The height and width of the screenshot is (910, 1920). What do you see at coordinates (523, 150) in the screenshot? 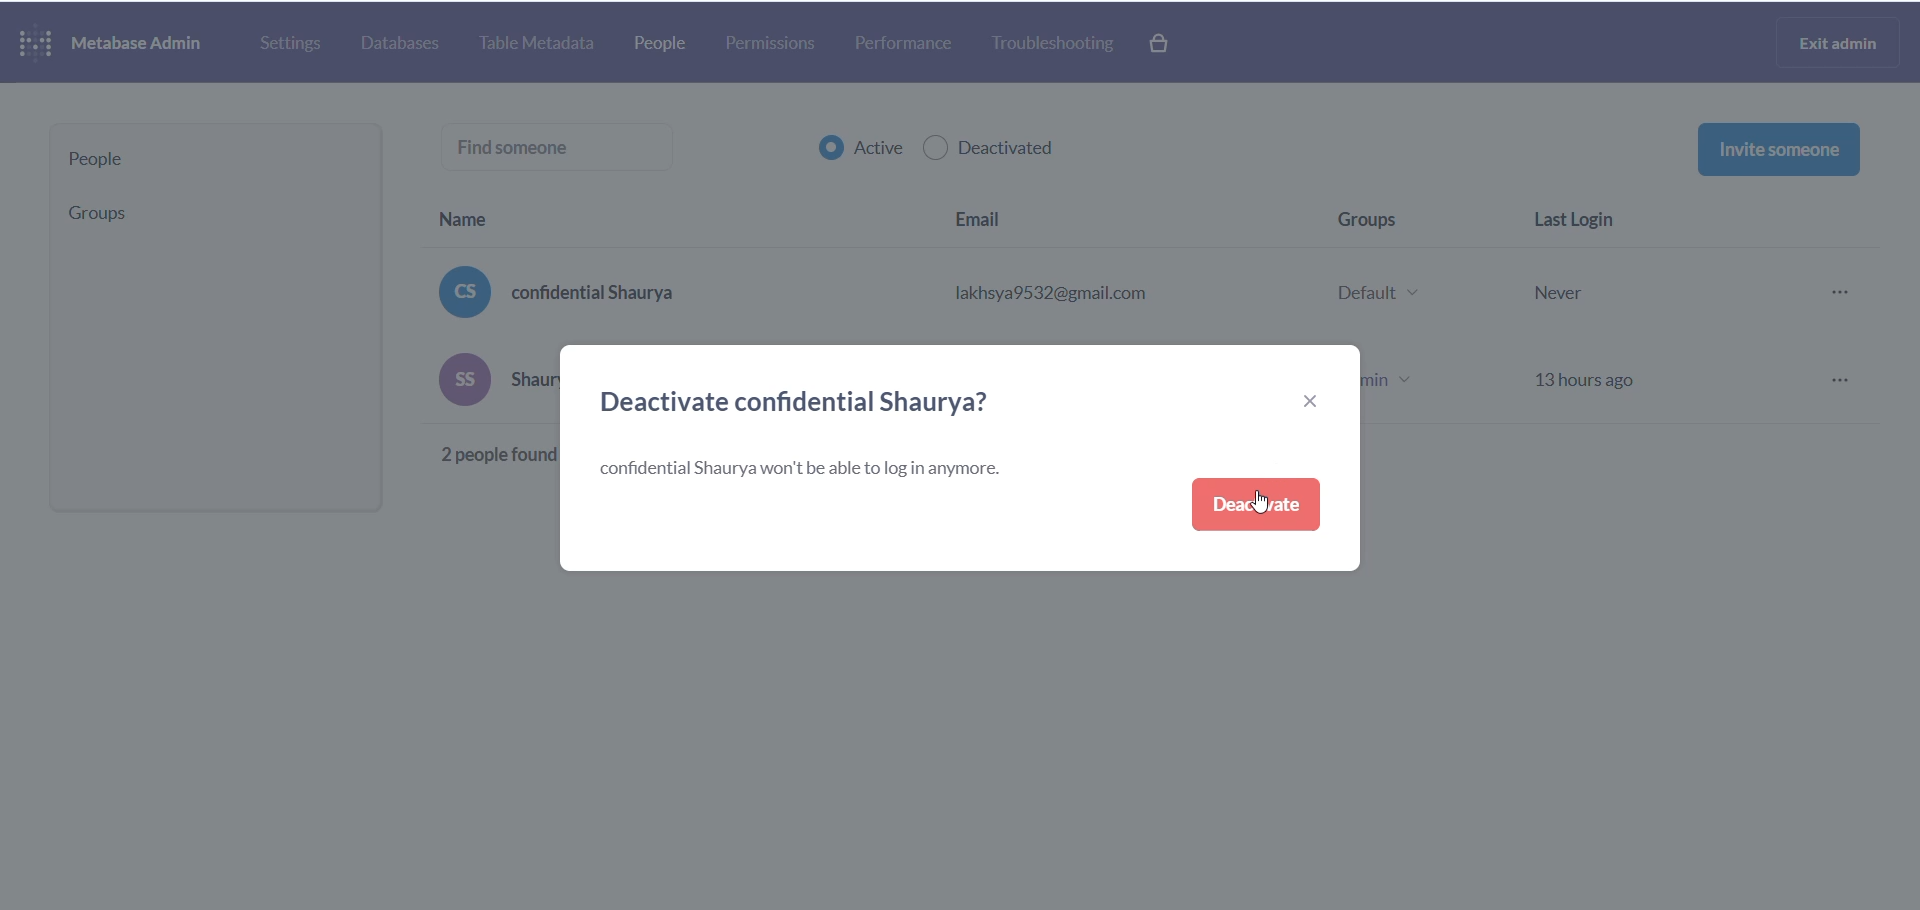
I see `find someone` at bounding box center [523, 150].